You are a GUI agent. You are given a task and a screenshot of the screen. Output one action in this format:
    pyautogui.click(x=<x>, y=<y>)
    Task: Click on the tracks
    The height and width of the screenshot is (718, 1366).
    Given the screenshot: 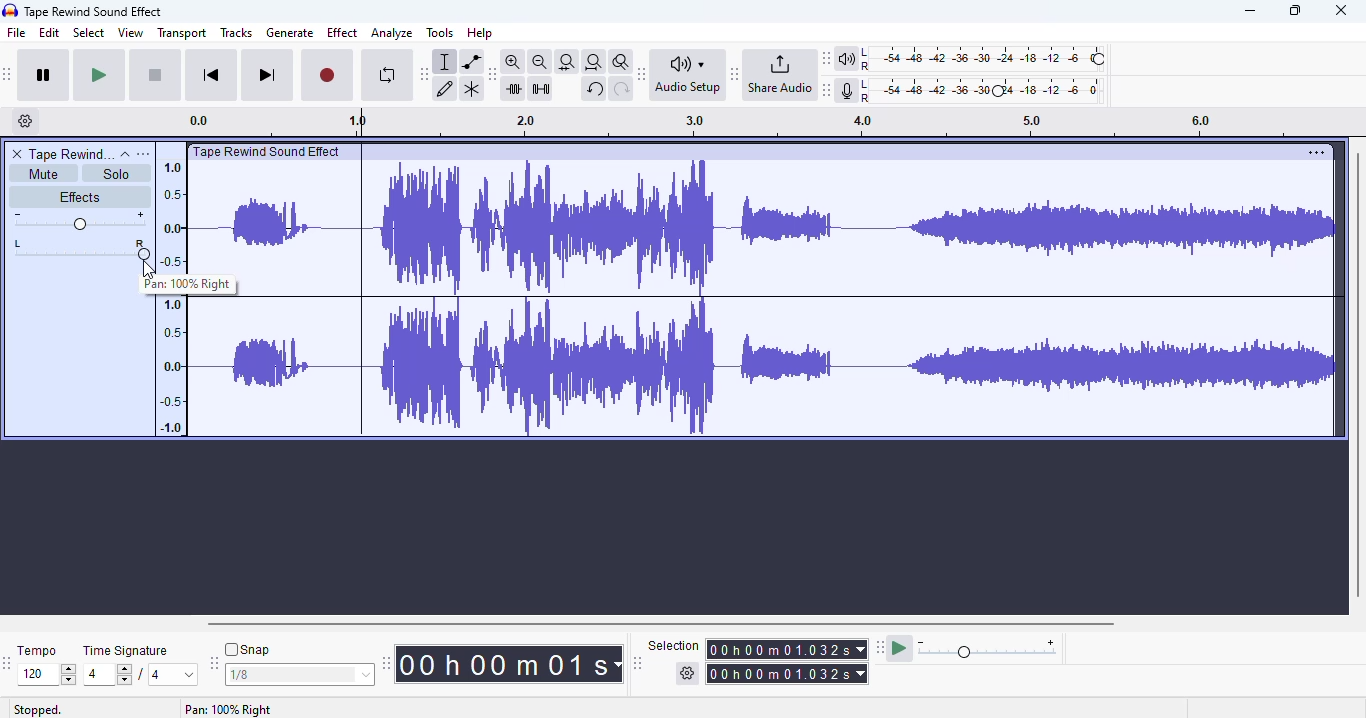 What is the action you would take?
    pyautogui.click(x=236, y=32)
    